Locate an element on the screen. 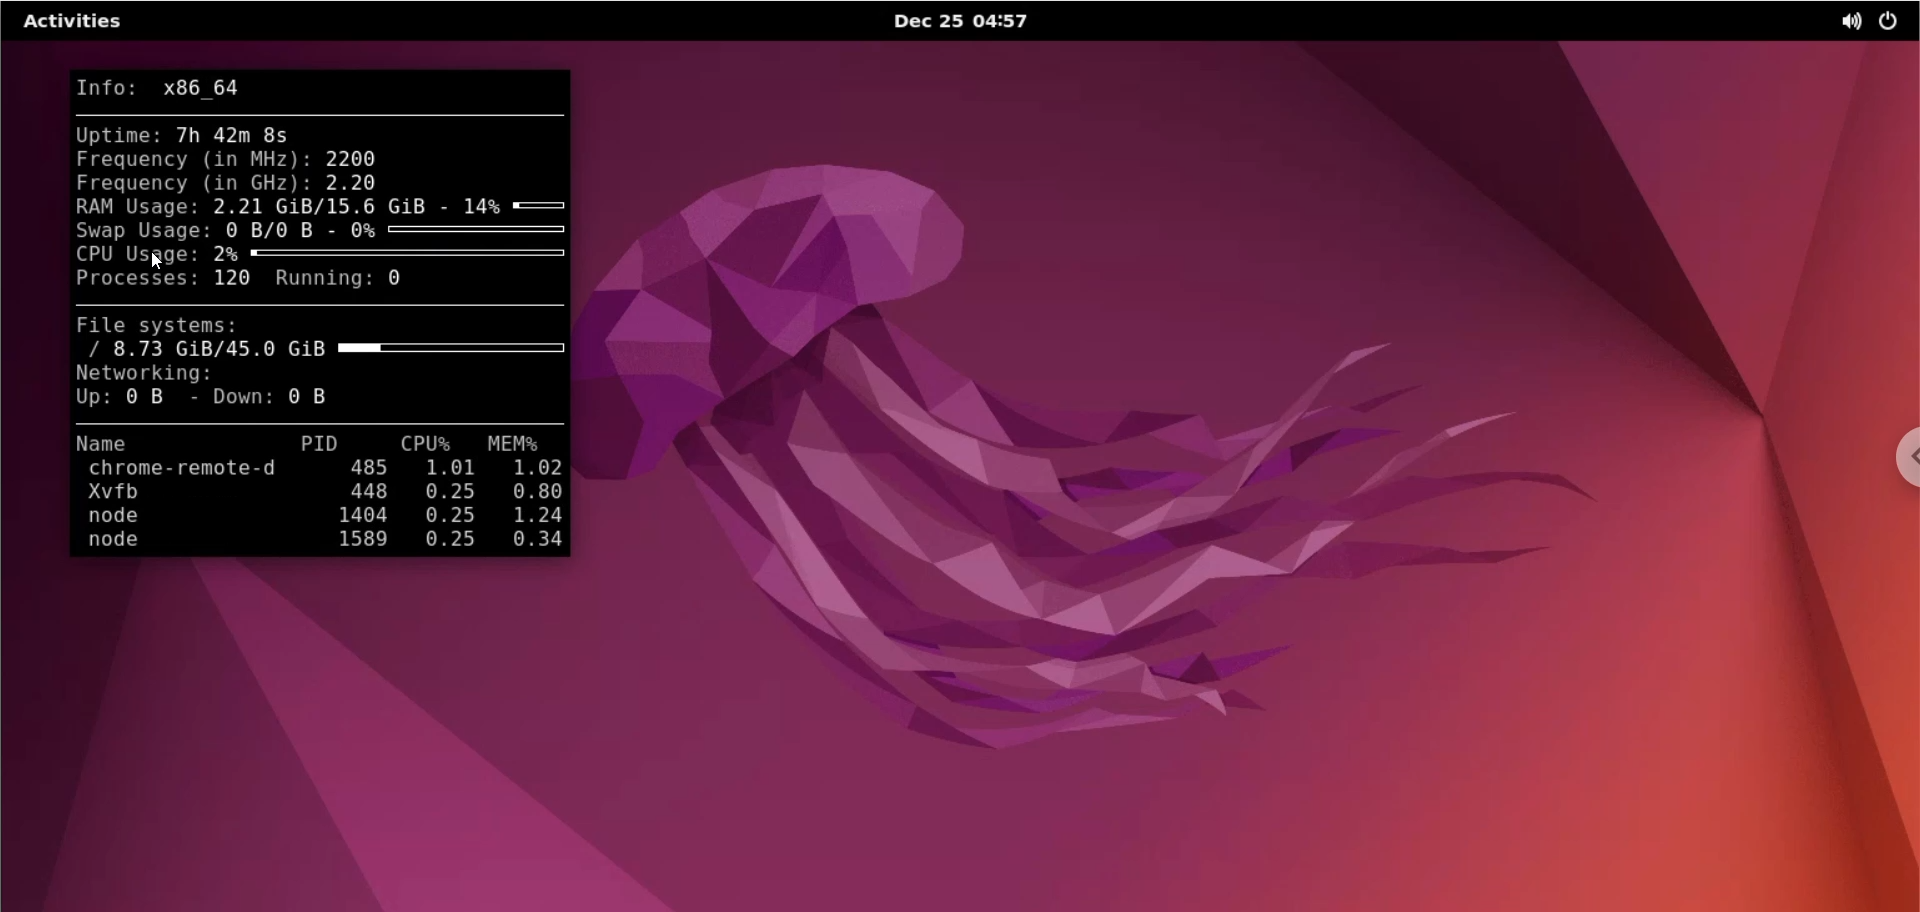 The image size is (1920, 912). sound options is located at coordinates (1846, 25).